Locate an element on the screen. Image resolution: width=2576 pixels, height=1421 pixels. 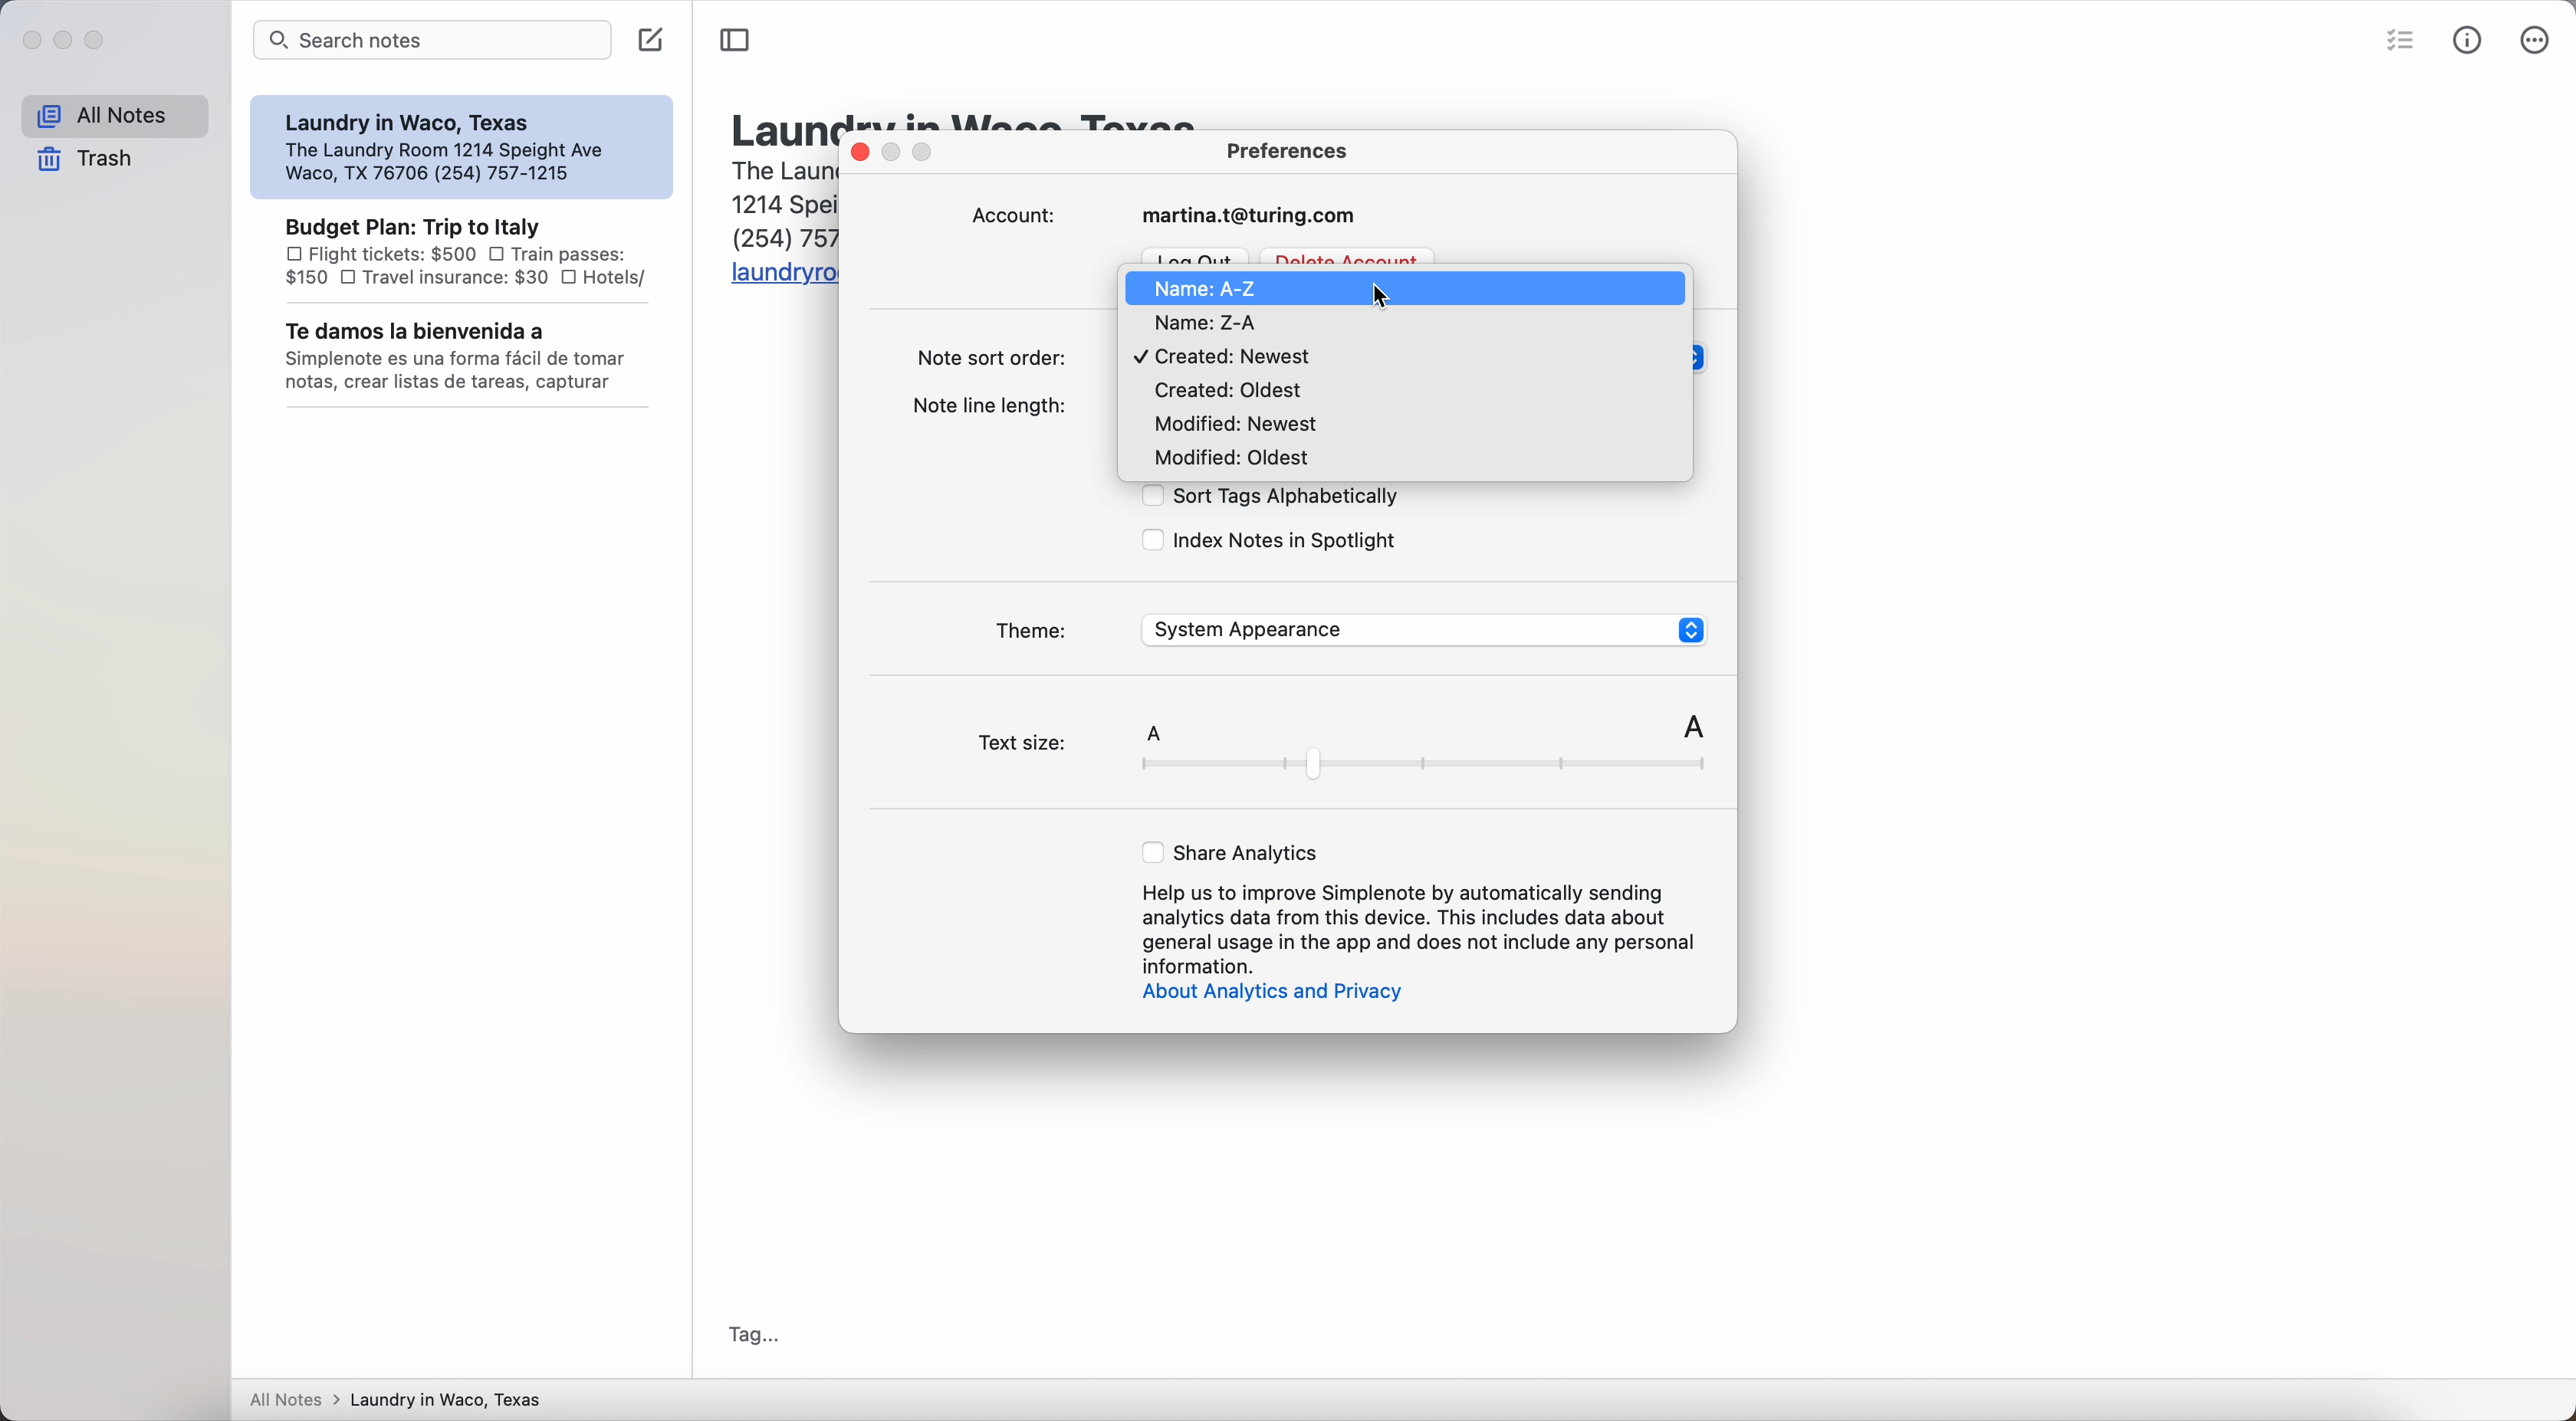
delete account is located at coordinates (1349, 254).